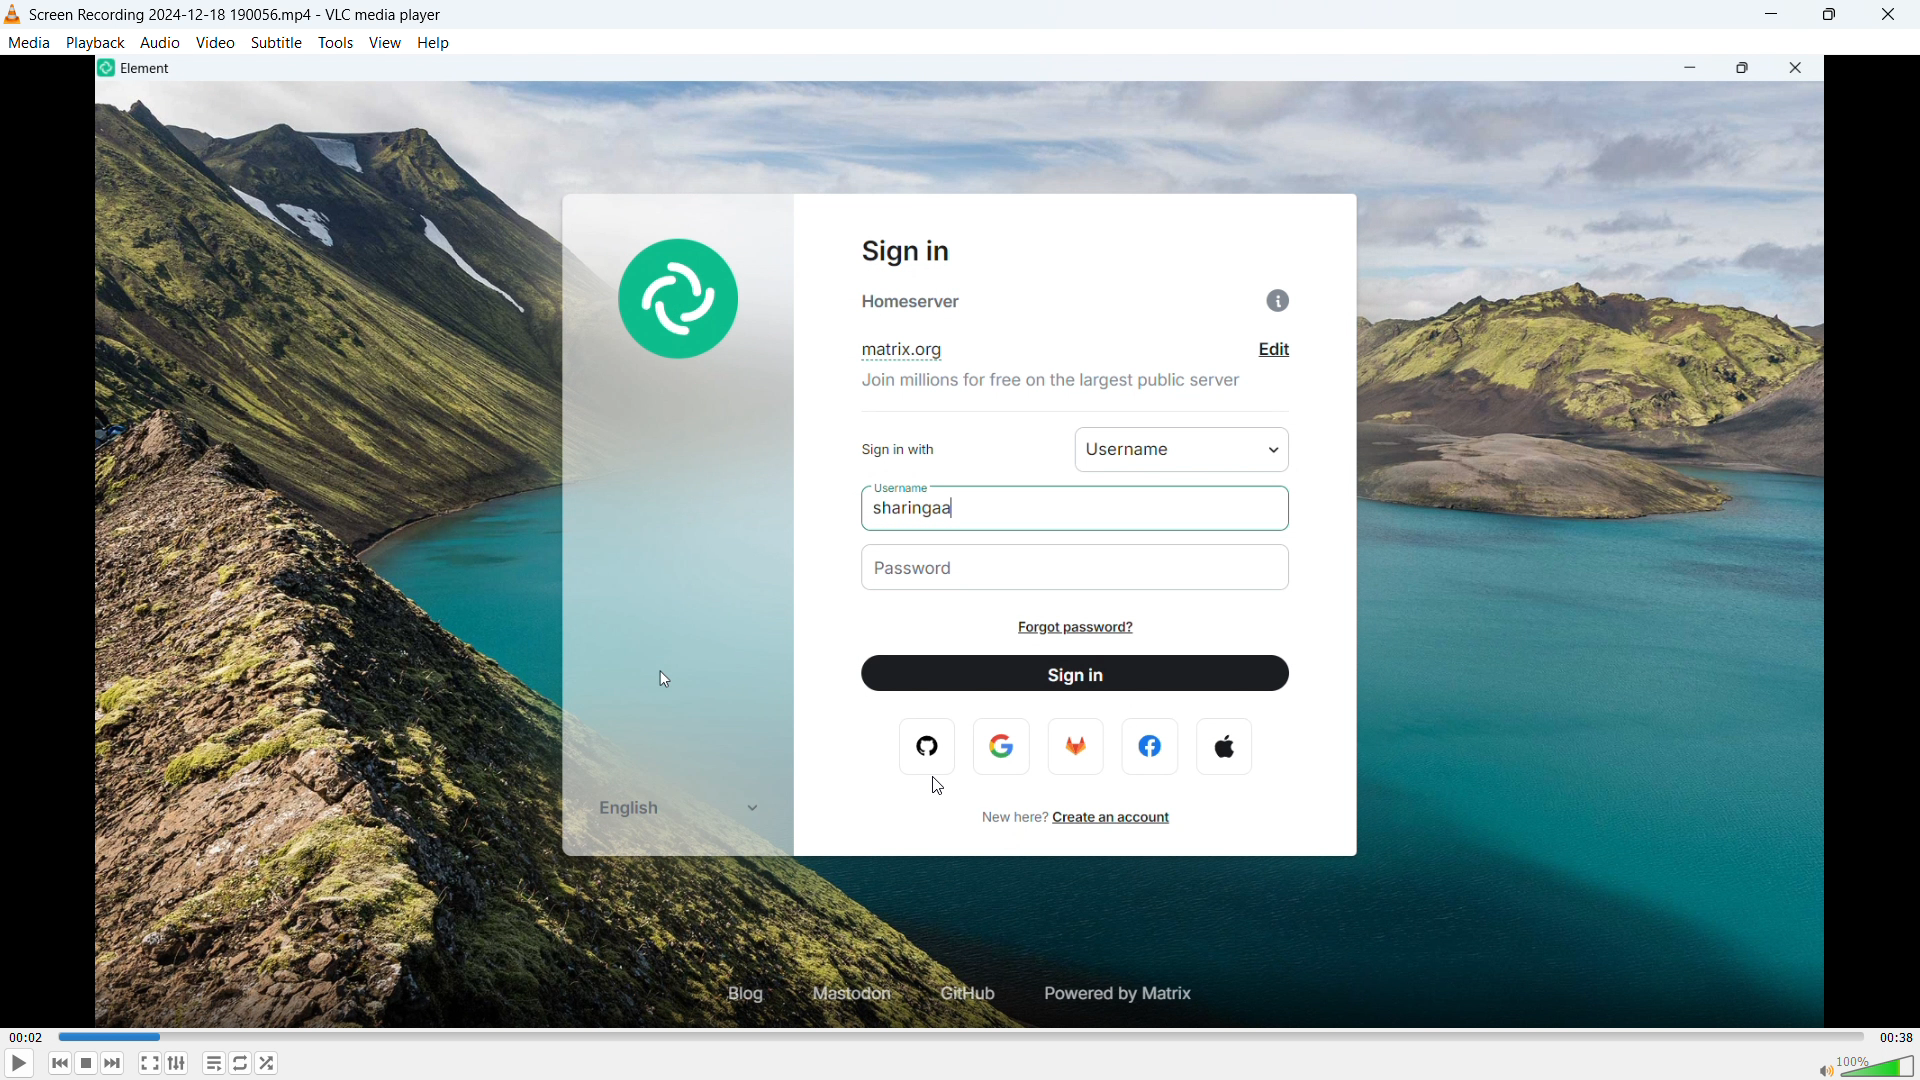  Describe the element at coordinates (1889, 15) in the screenshot. I see `close` at that location.